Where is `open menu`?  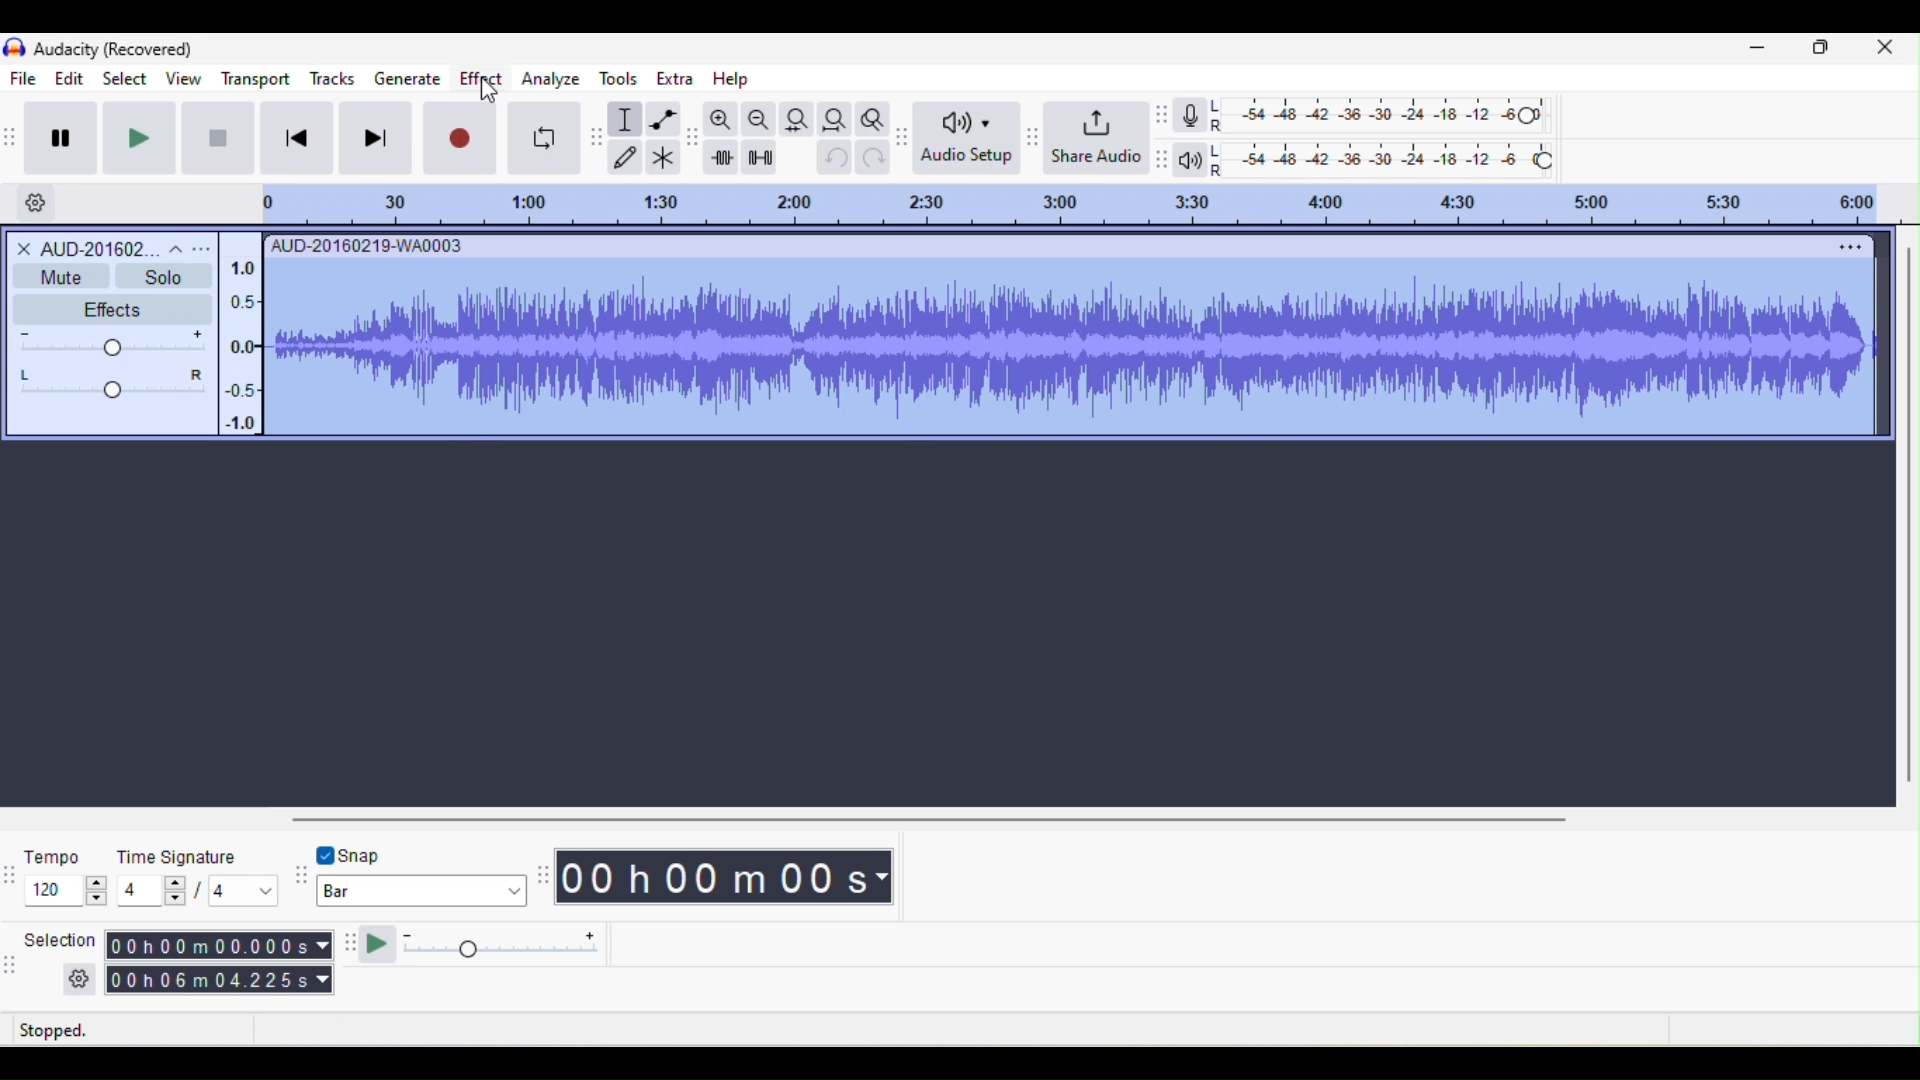 open menu is located at coordinates (203, 248).